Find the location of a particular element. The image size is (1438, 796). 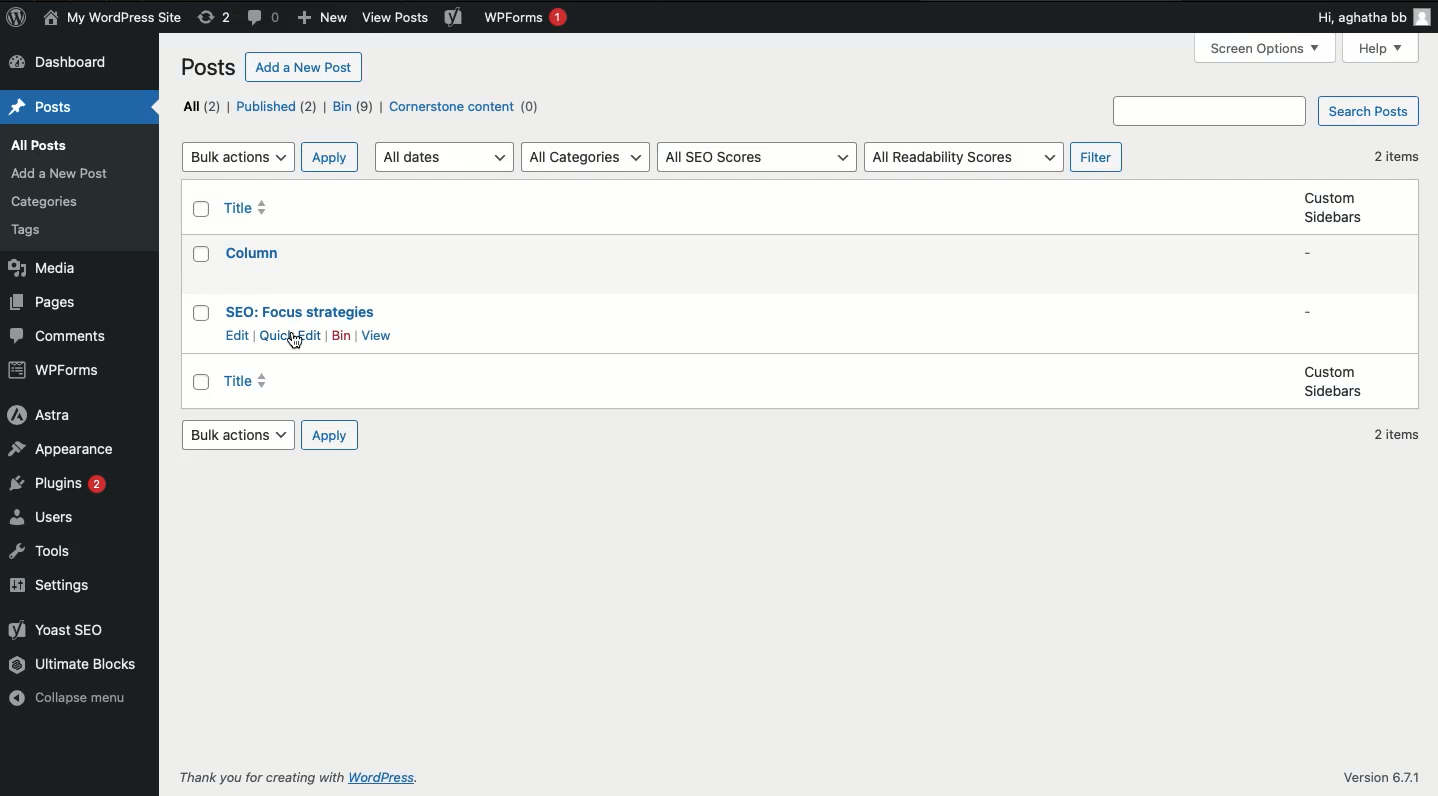

Bin is located at coordinates (353, 106).